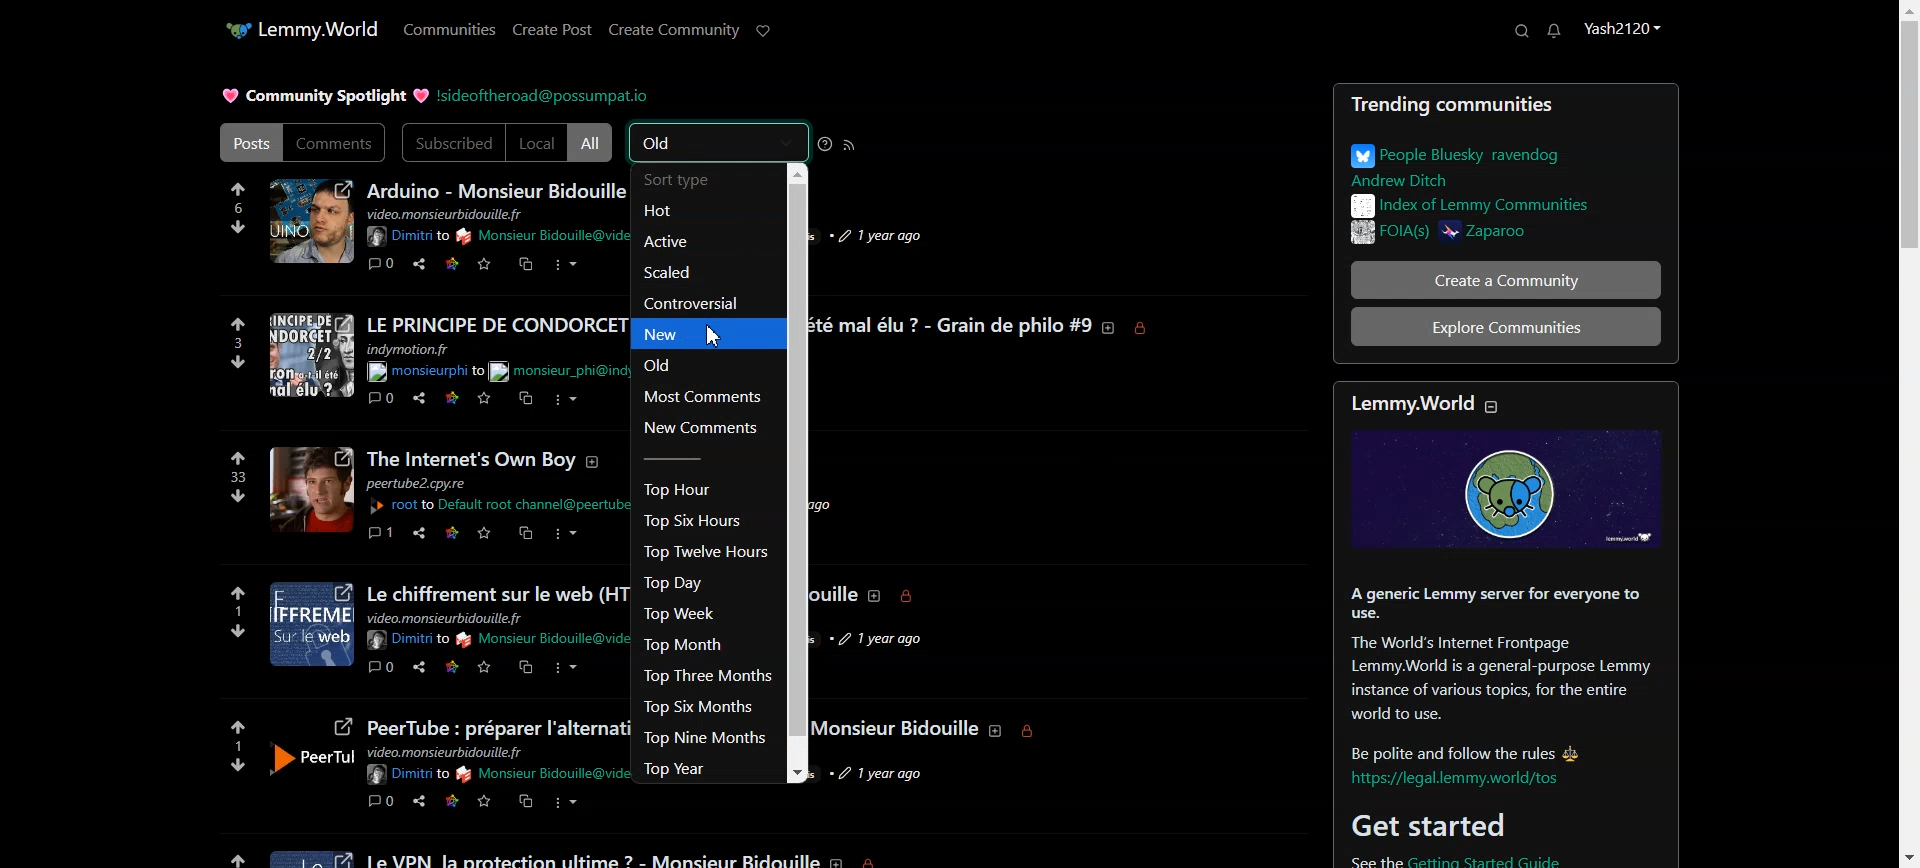  Describe the element at coordinates (826, 143) in the screenshot. I see `Sorting help` at that location.